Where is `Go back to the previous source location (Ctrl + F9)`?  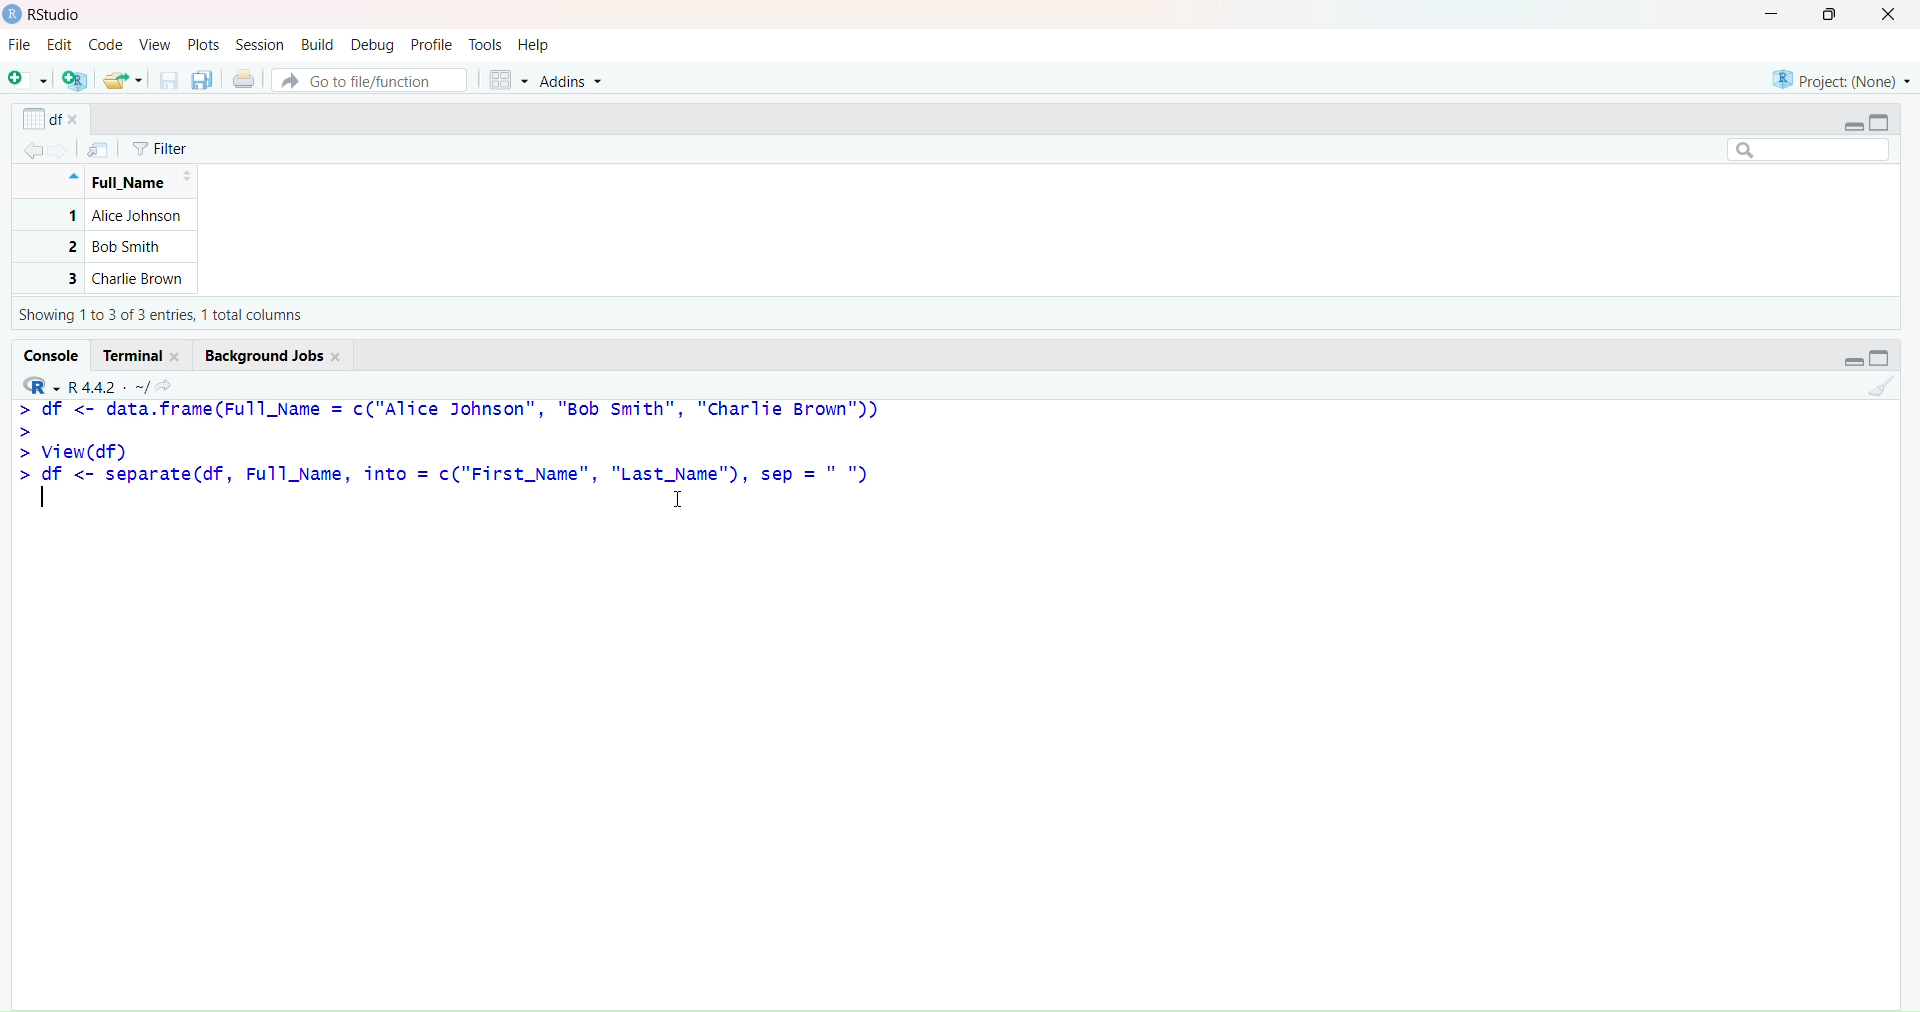
Go back to the previous source location (Ctrl + F9) is located at coordinates (28, 148).